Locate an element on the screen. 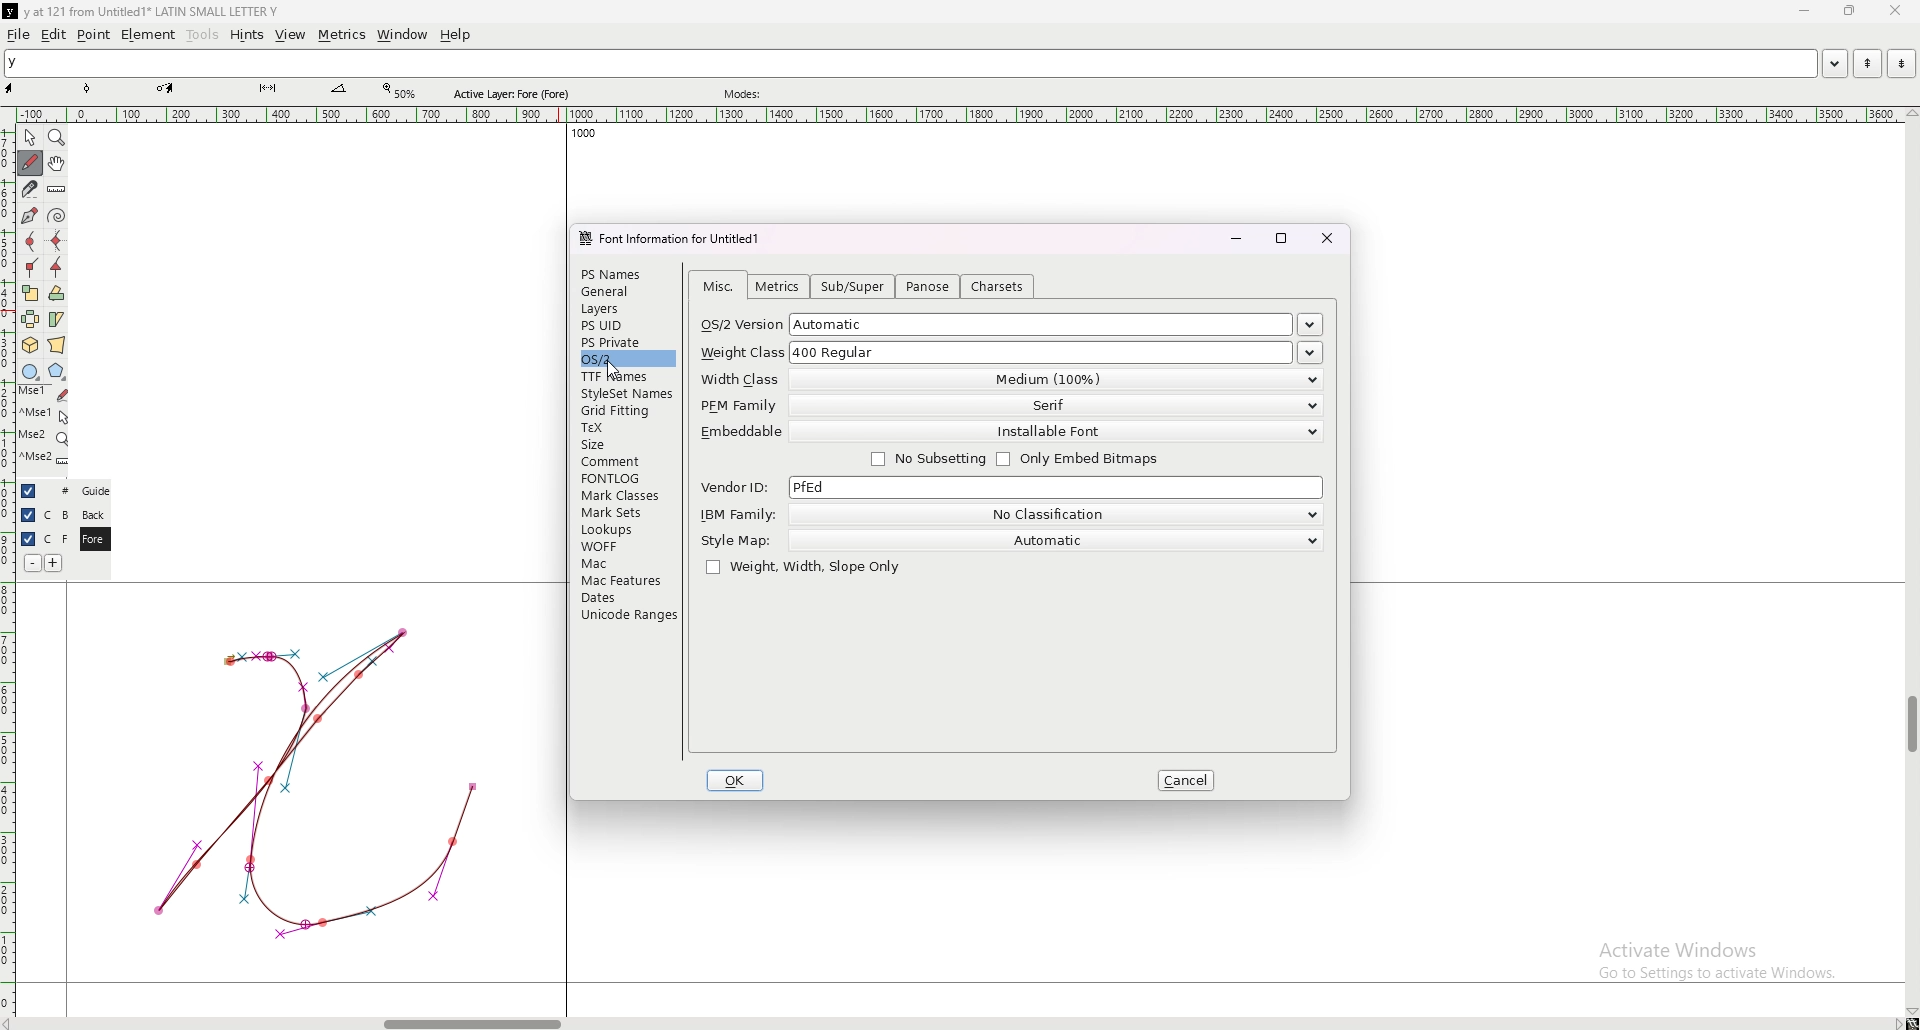  horizontal scale is located at coordinates (960, 115).